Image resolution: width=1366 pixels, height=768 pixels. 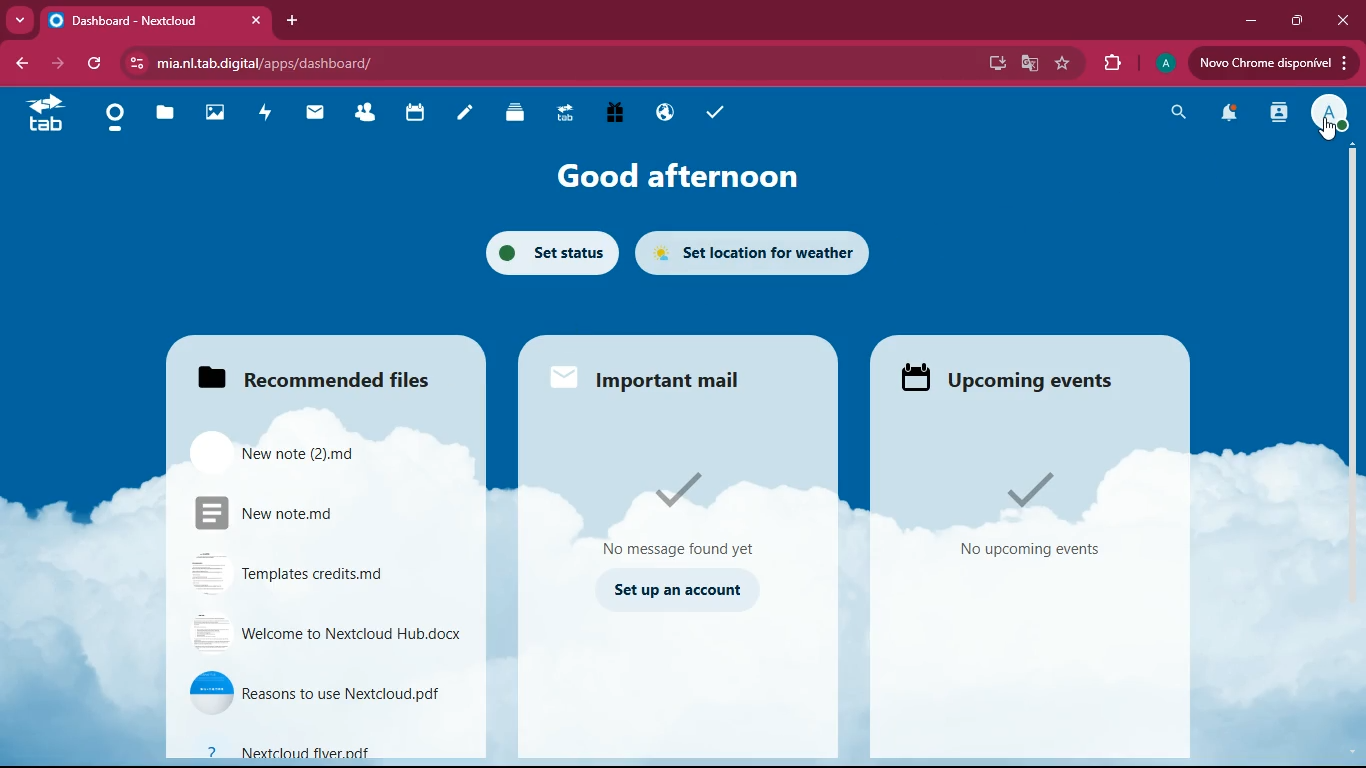 I want to click on tab, so click(x=156, y=22).